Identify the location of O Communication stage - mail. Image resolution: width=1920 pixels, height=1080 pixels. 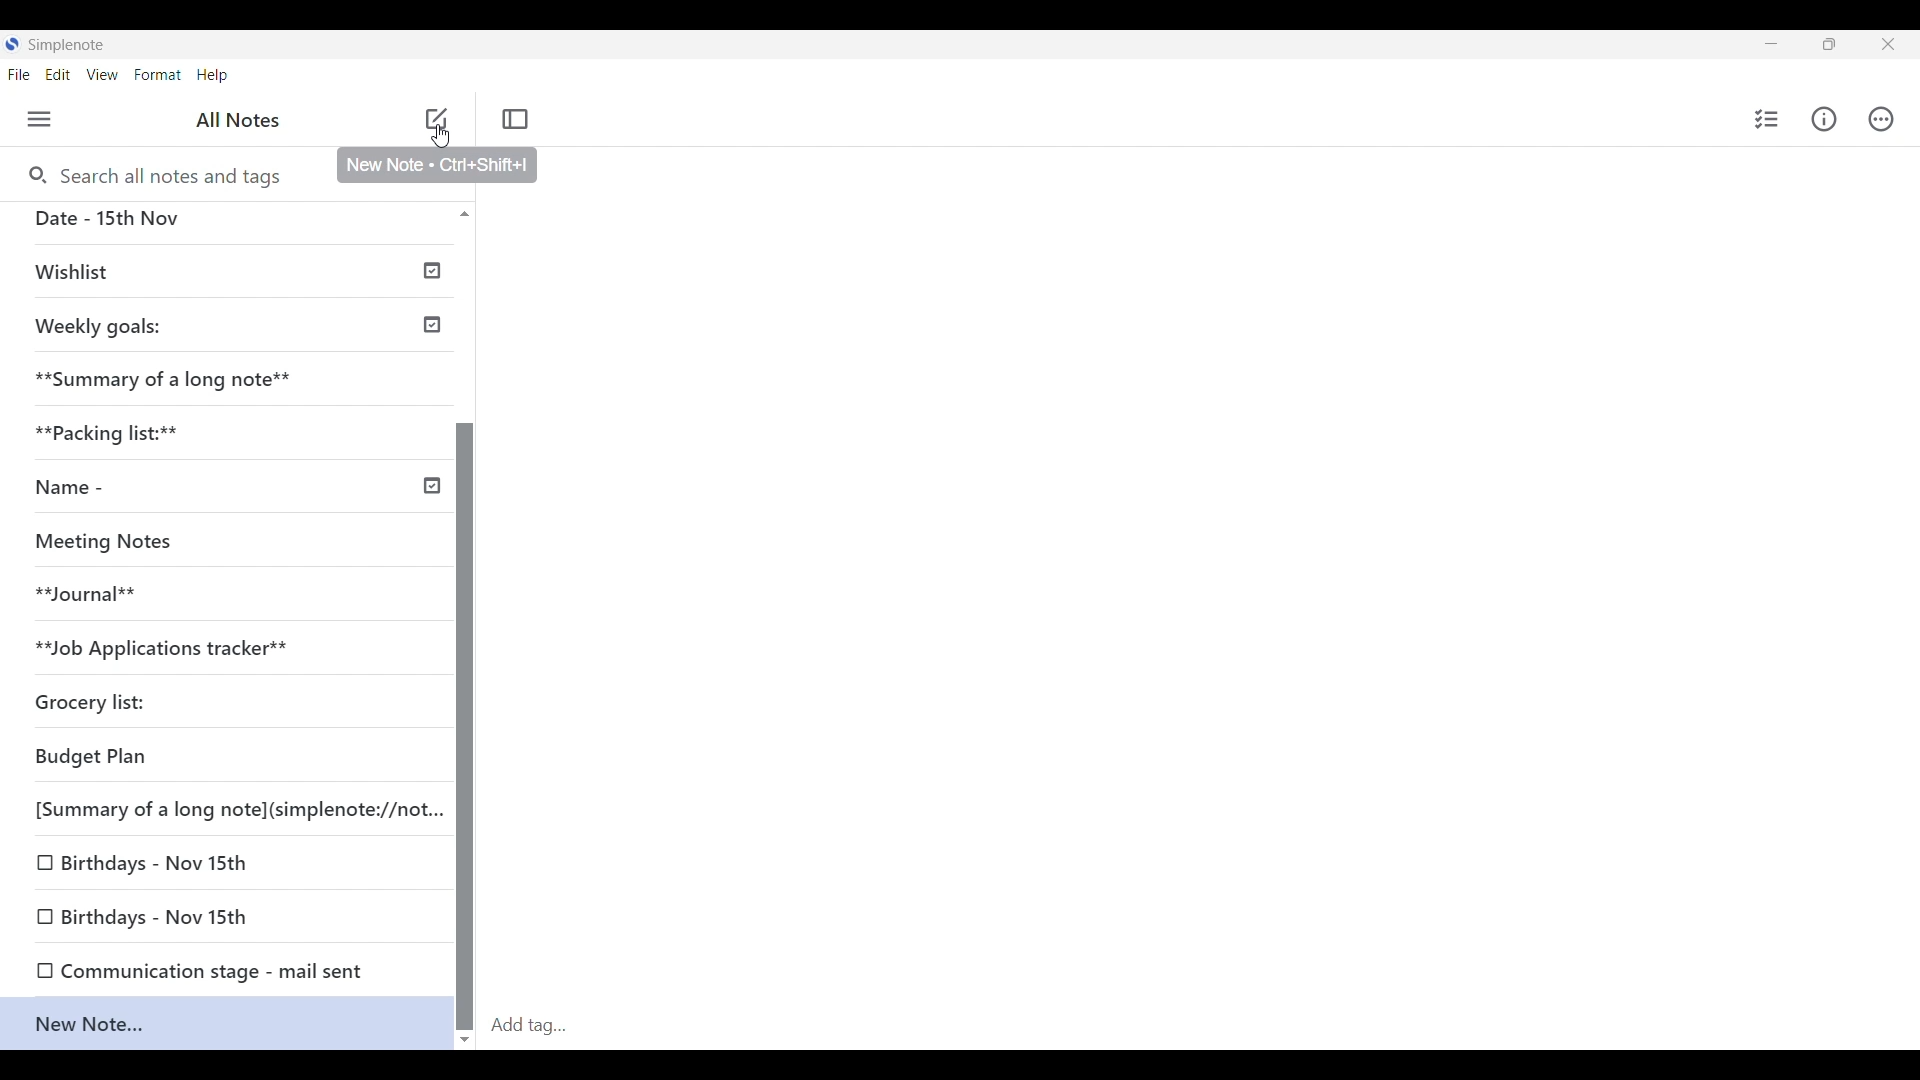
(208, 970).